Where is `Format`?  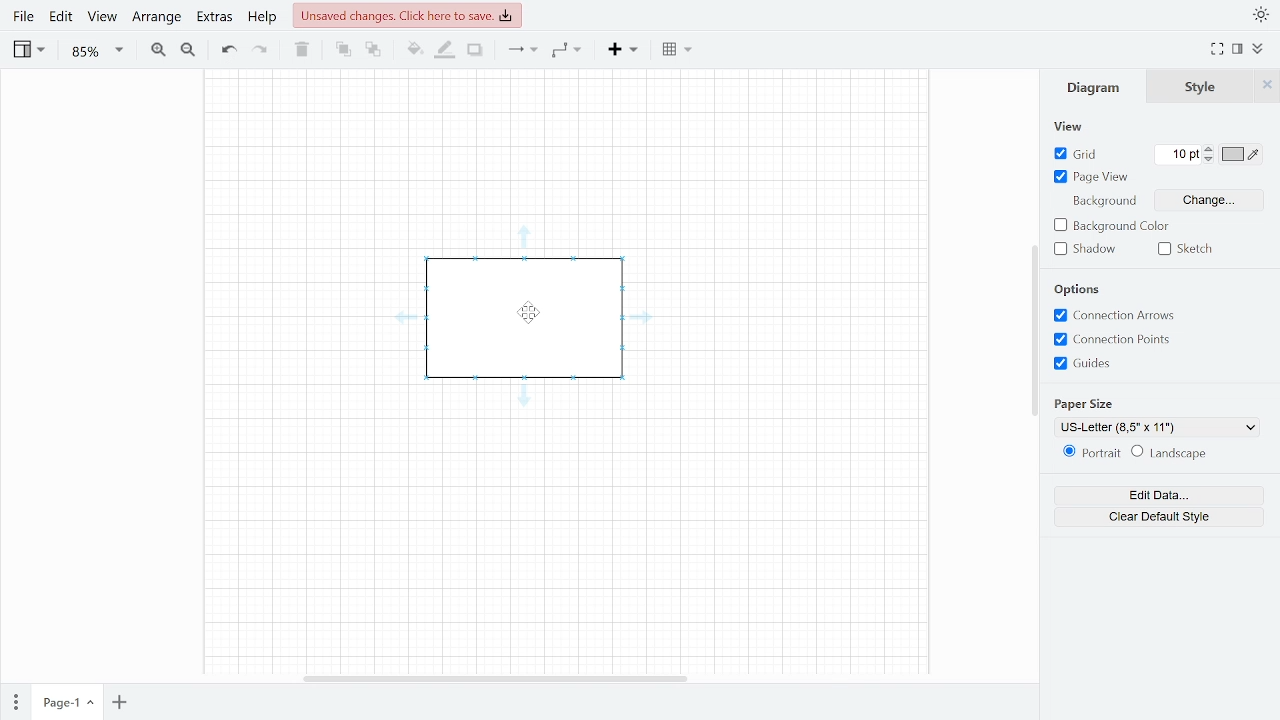 Format is located at coordinates (1237, 50).